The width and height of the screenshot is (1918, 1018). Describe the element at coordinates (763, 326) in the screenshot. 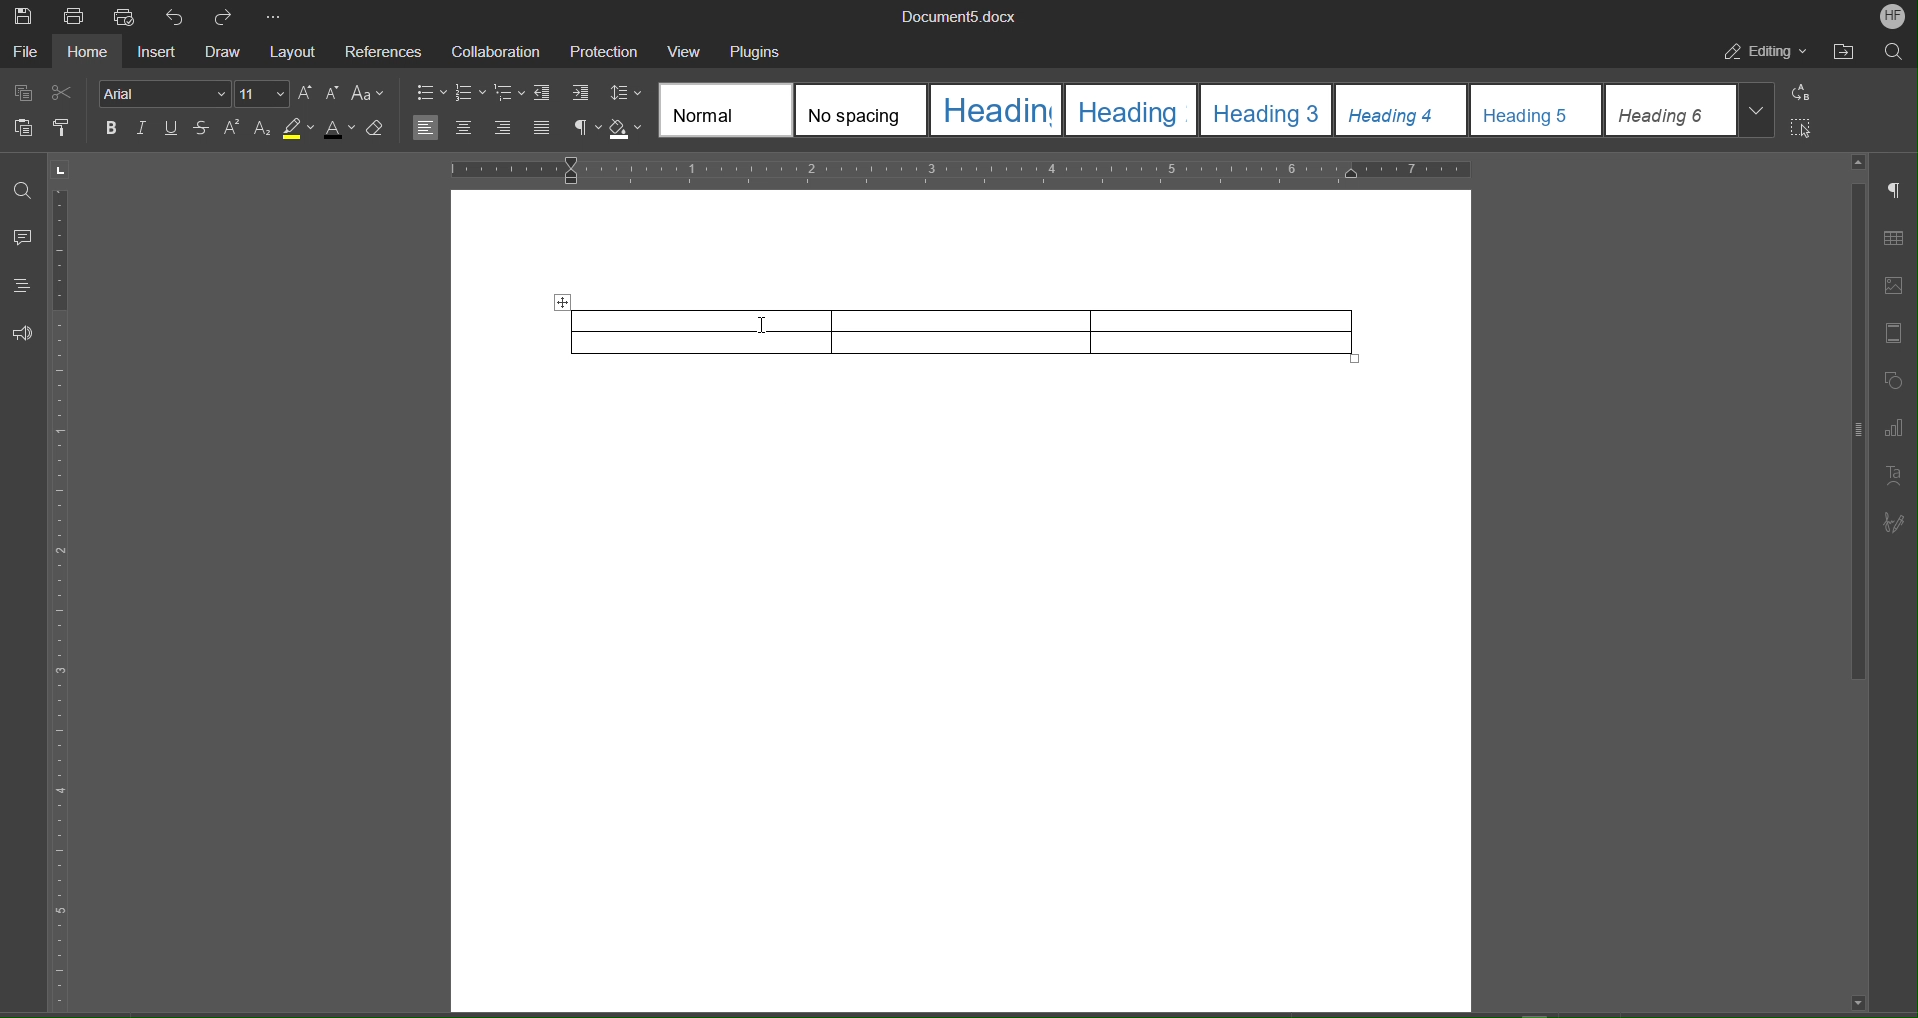

I see `Cursor` at that location.